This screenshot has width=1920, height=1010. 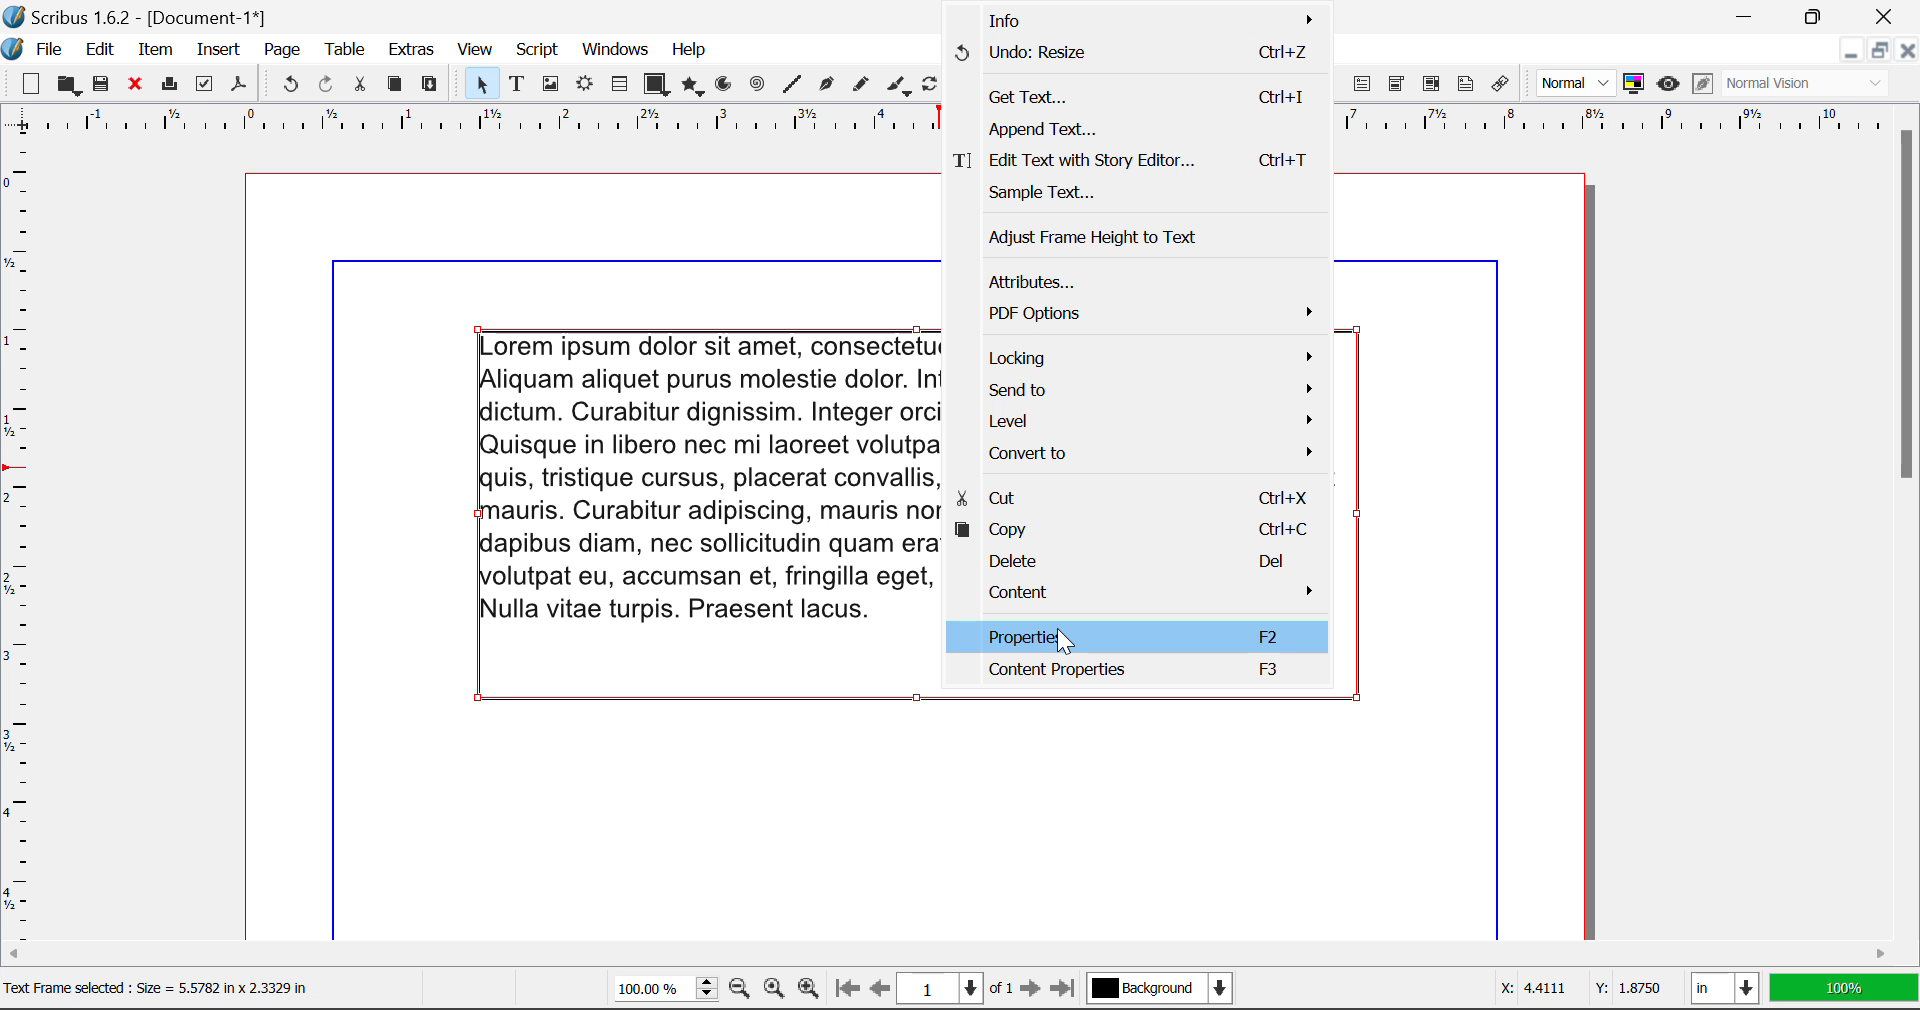 I want to click on Save as Pdf, so click(x=239, y=87).